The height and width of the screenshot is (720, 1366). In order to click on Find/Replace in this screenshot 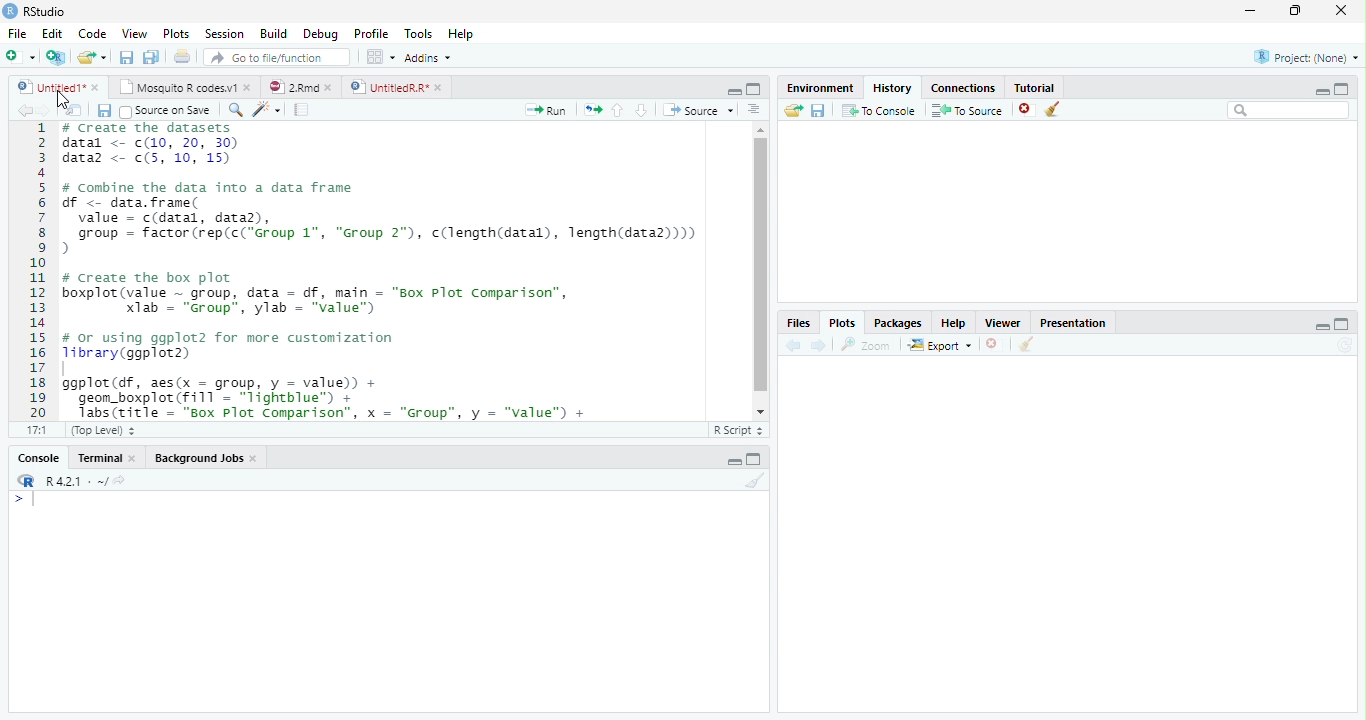, I will do `click(235, 110)`.